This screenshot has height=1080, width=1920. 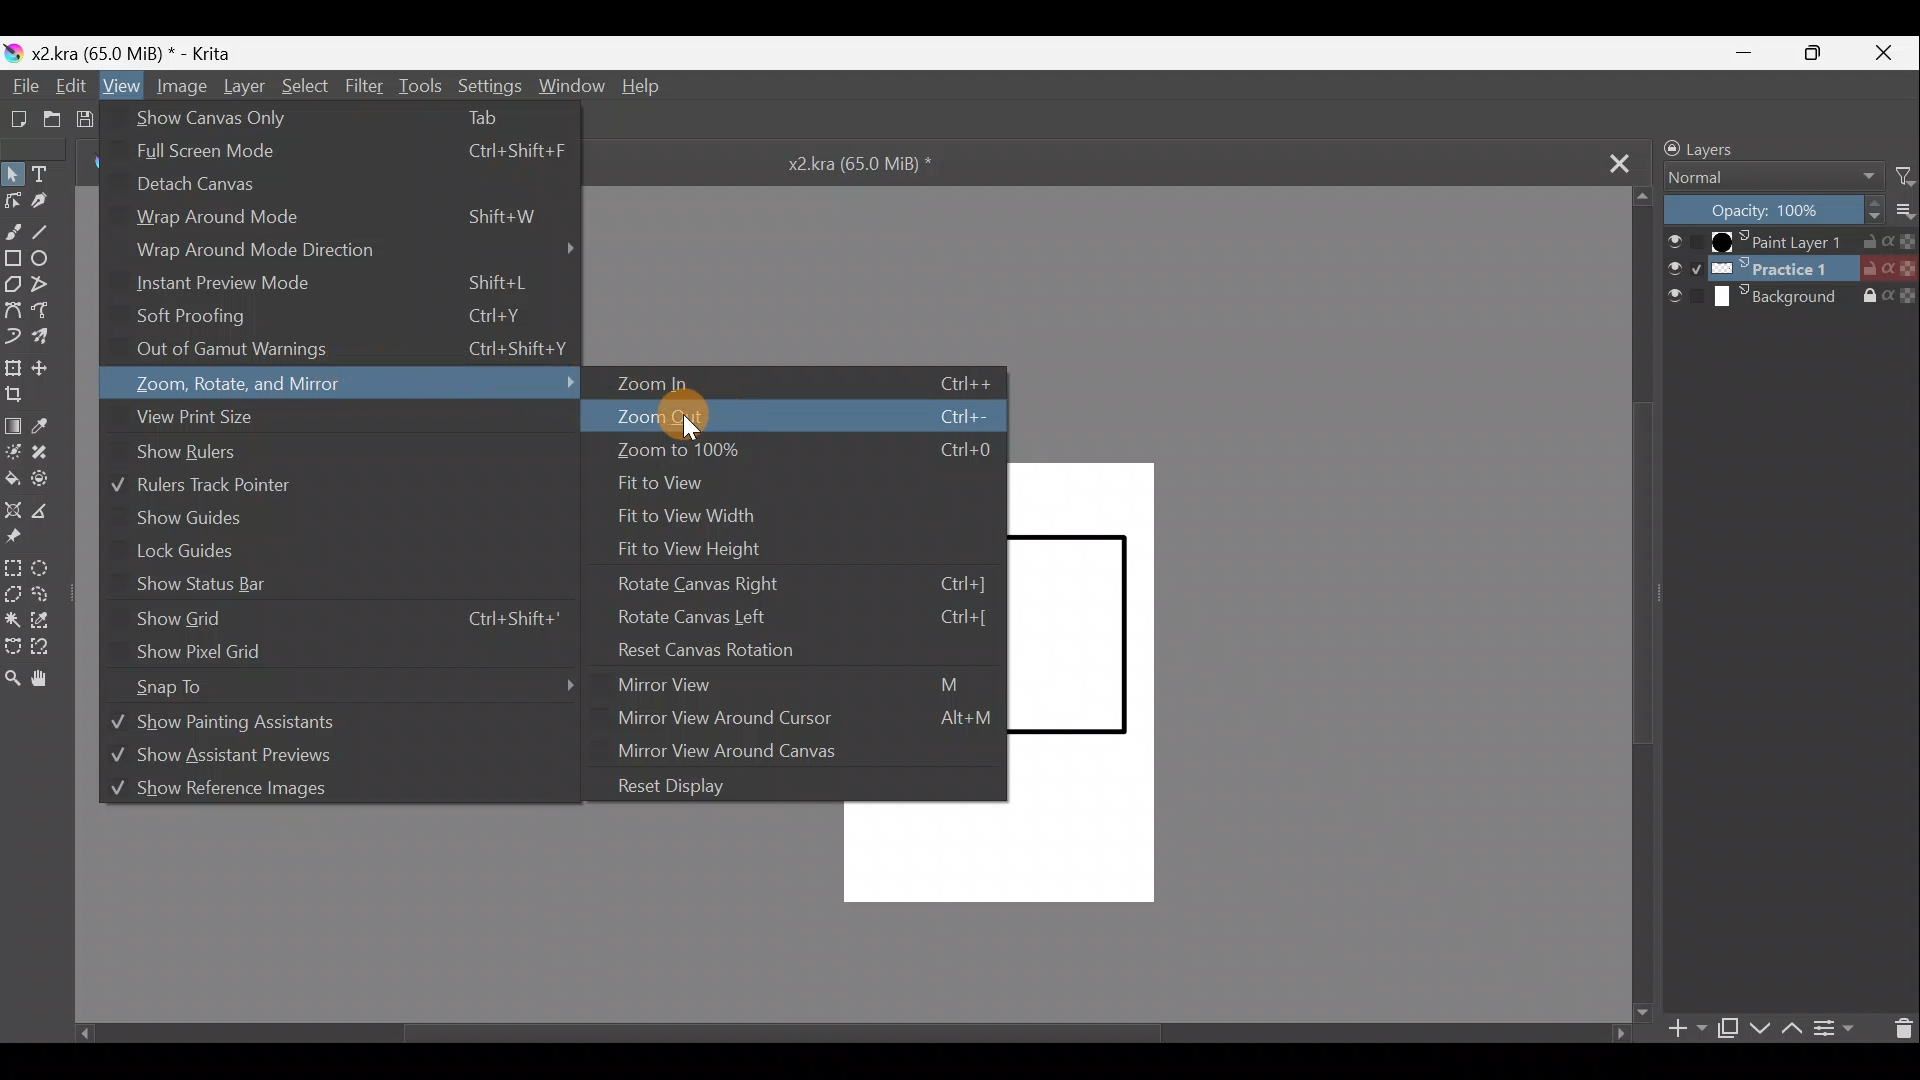 I want to click on Show status bar, so click(x=199, y=585).